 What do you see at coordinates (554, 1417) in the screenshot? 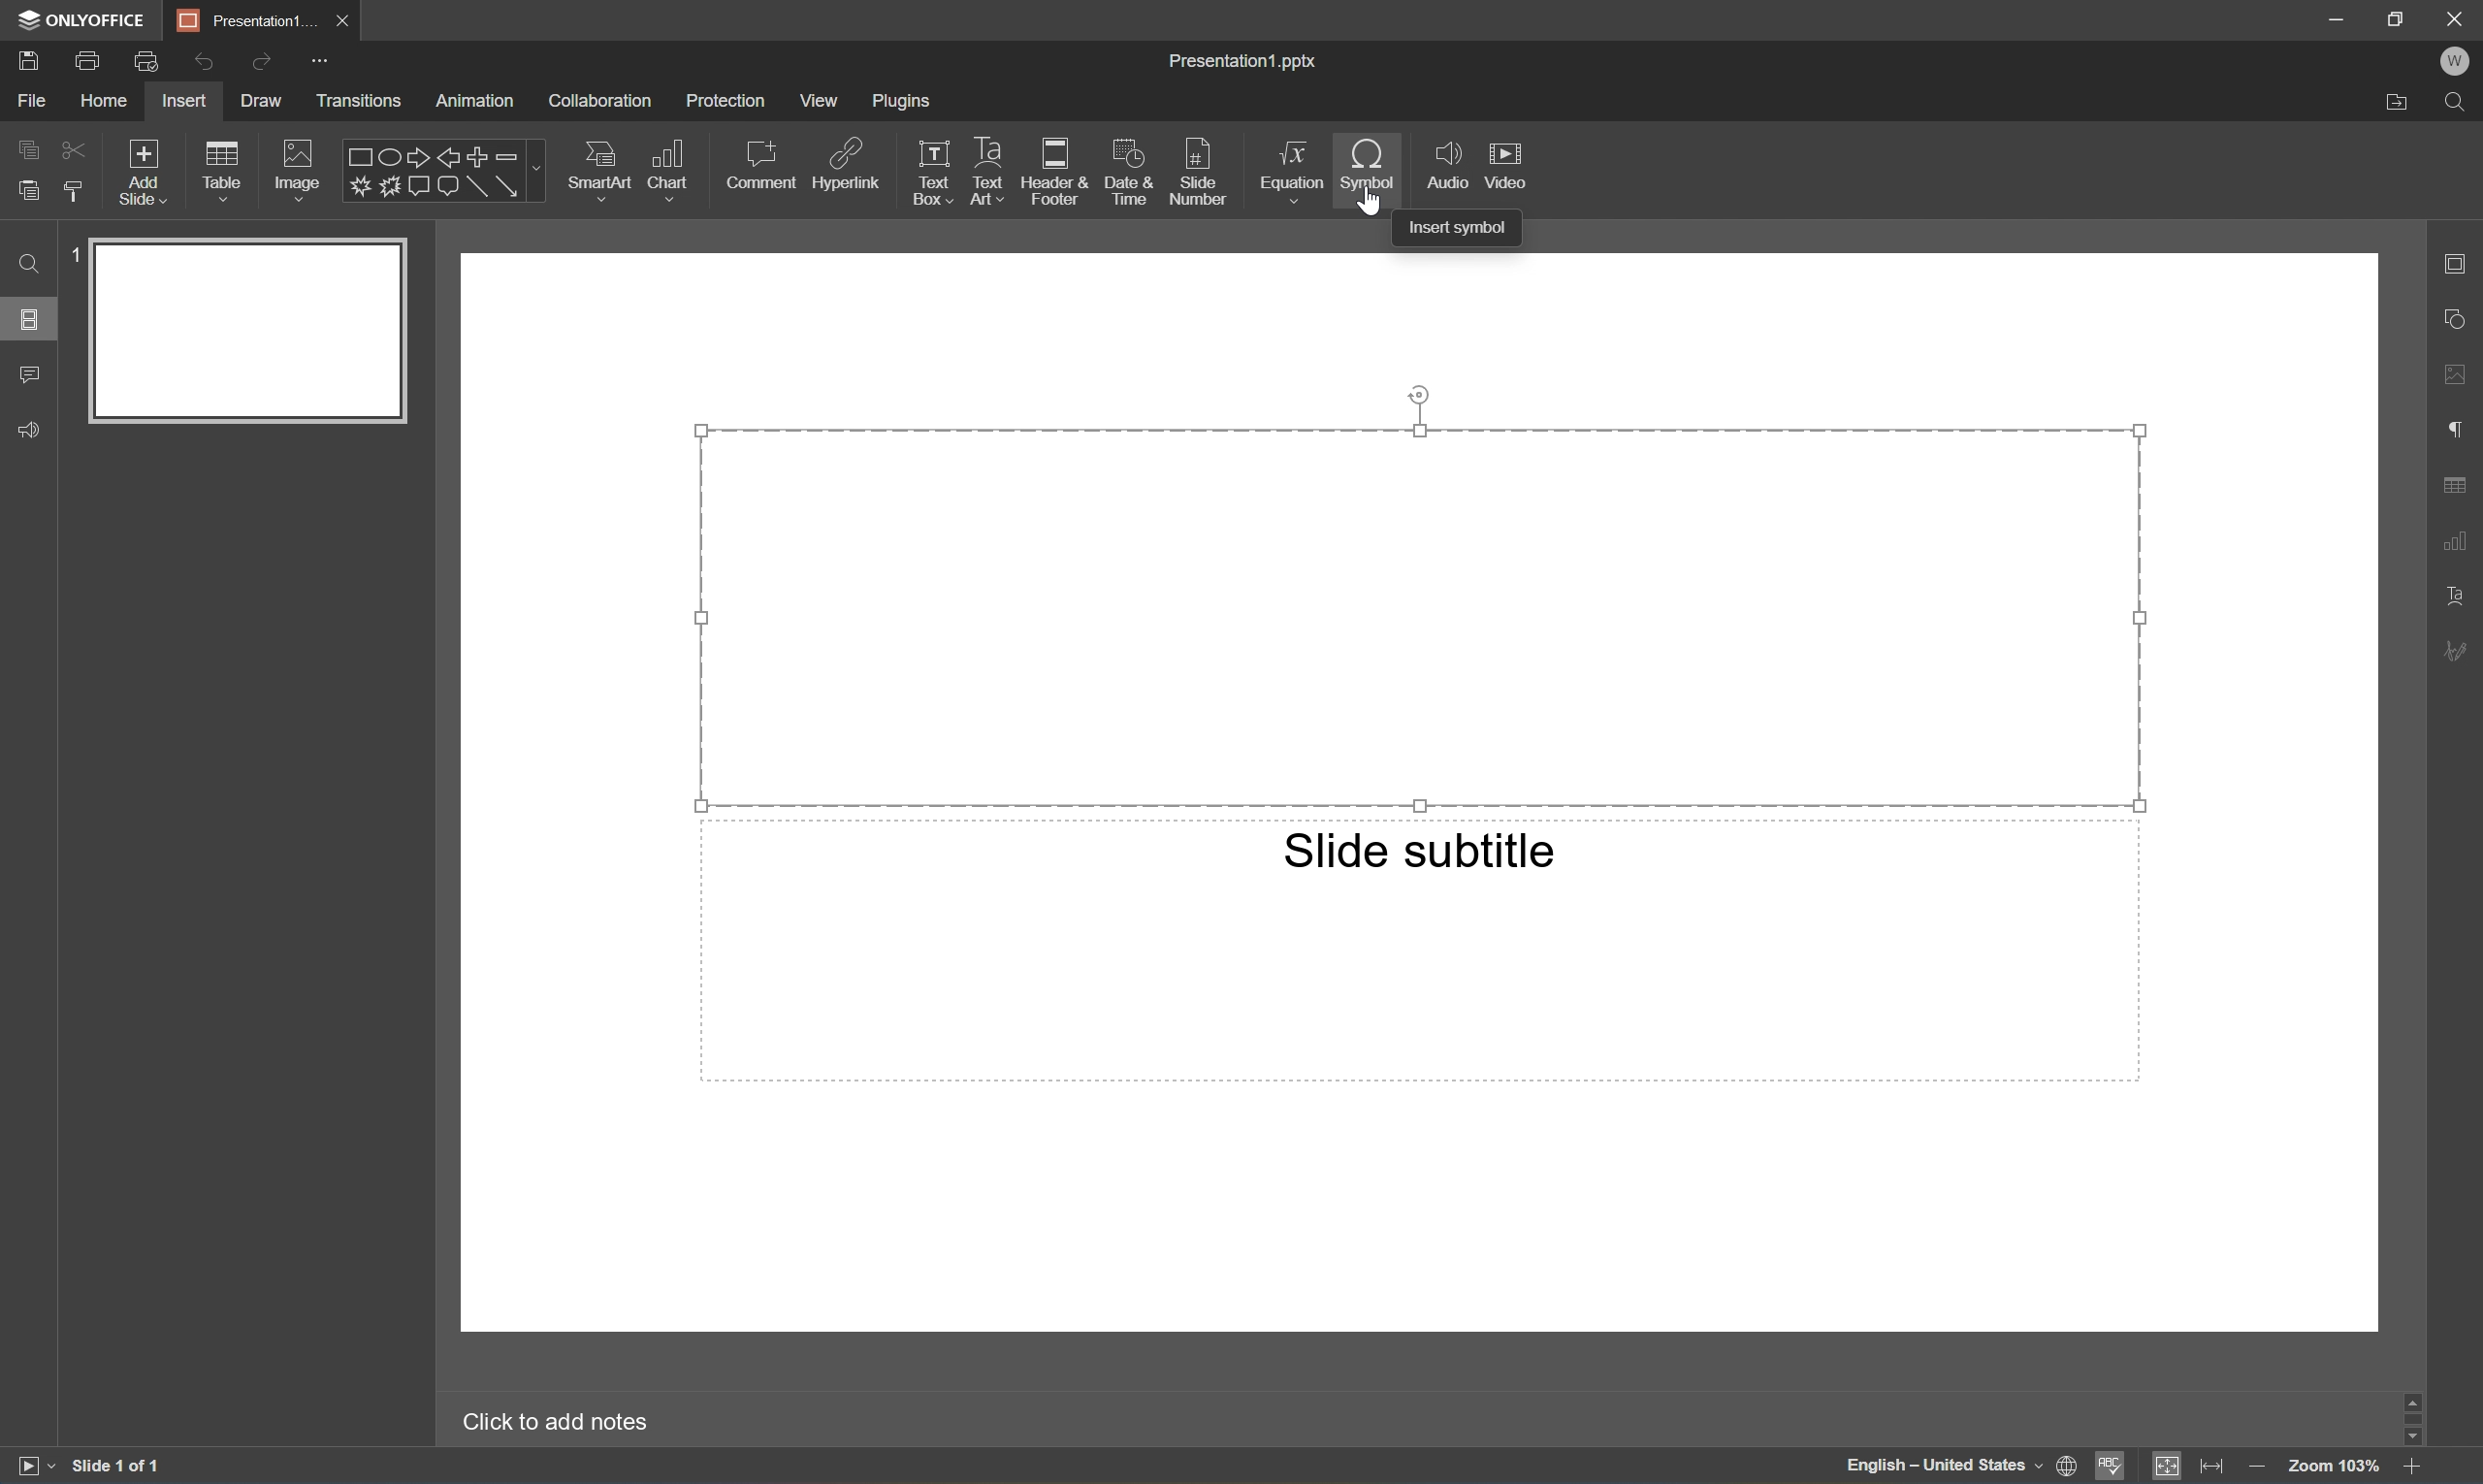
I see `Click to add notes` at bounding box center [554, 1417].